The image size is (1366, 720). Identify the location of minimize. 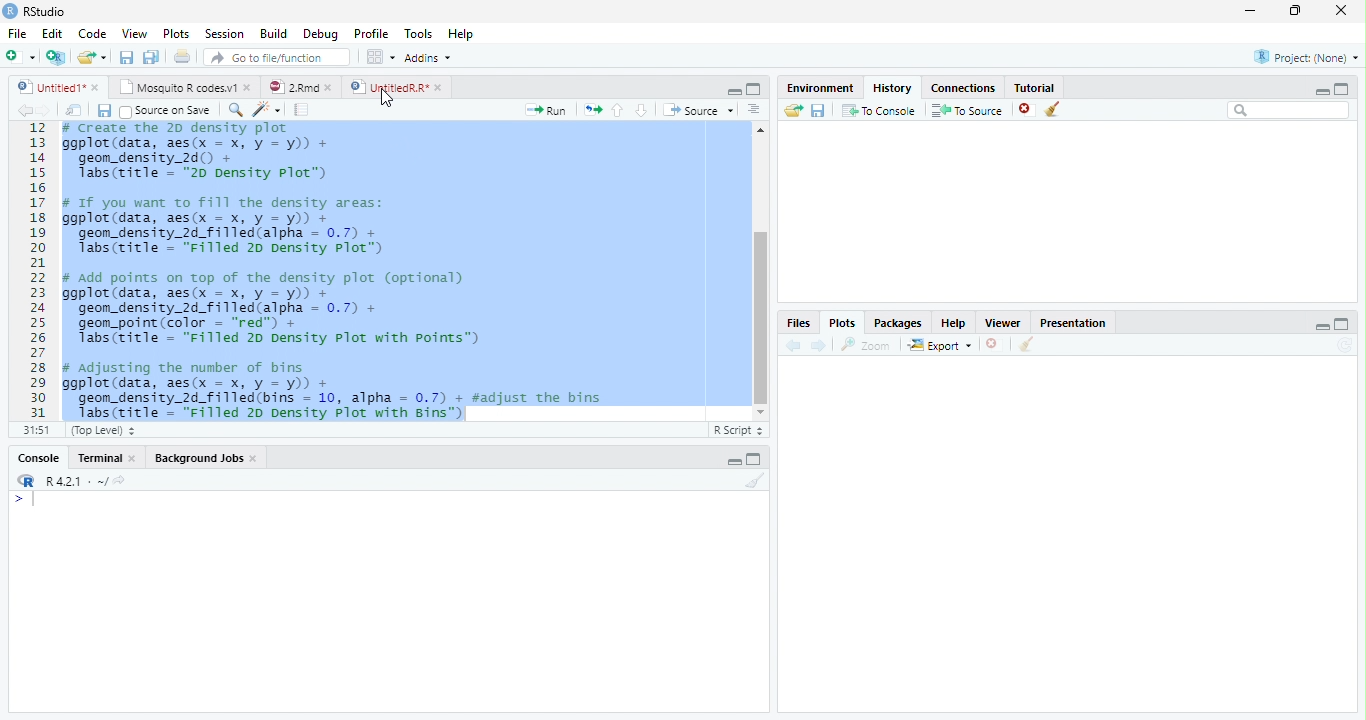
(1323, 326).